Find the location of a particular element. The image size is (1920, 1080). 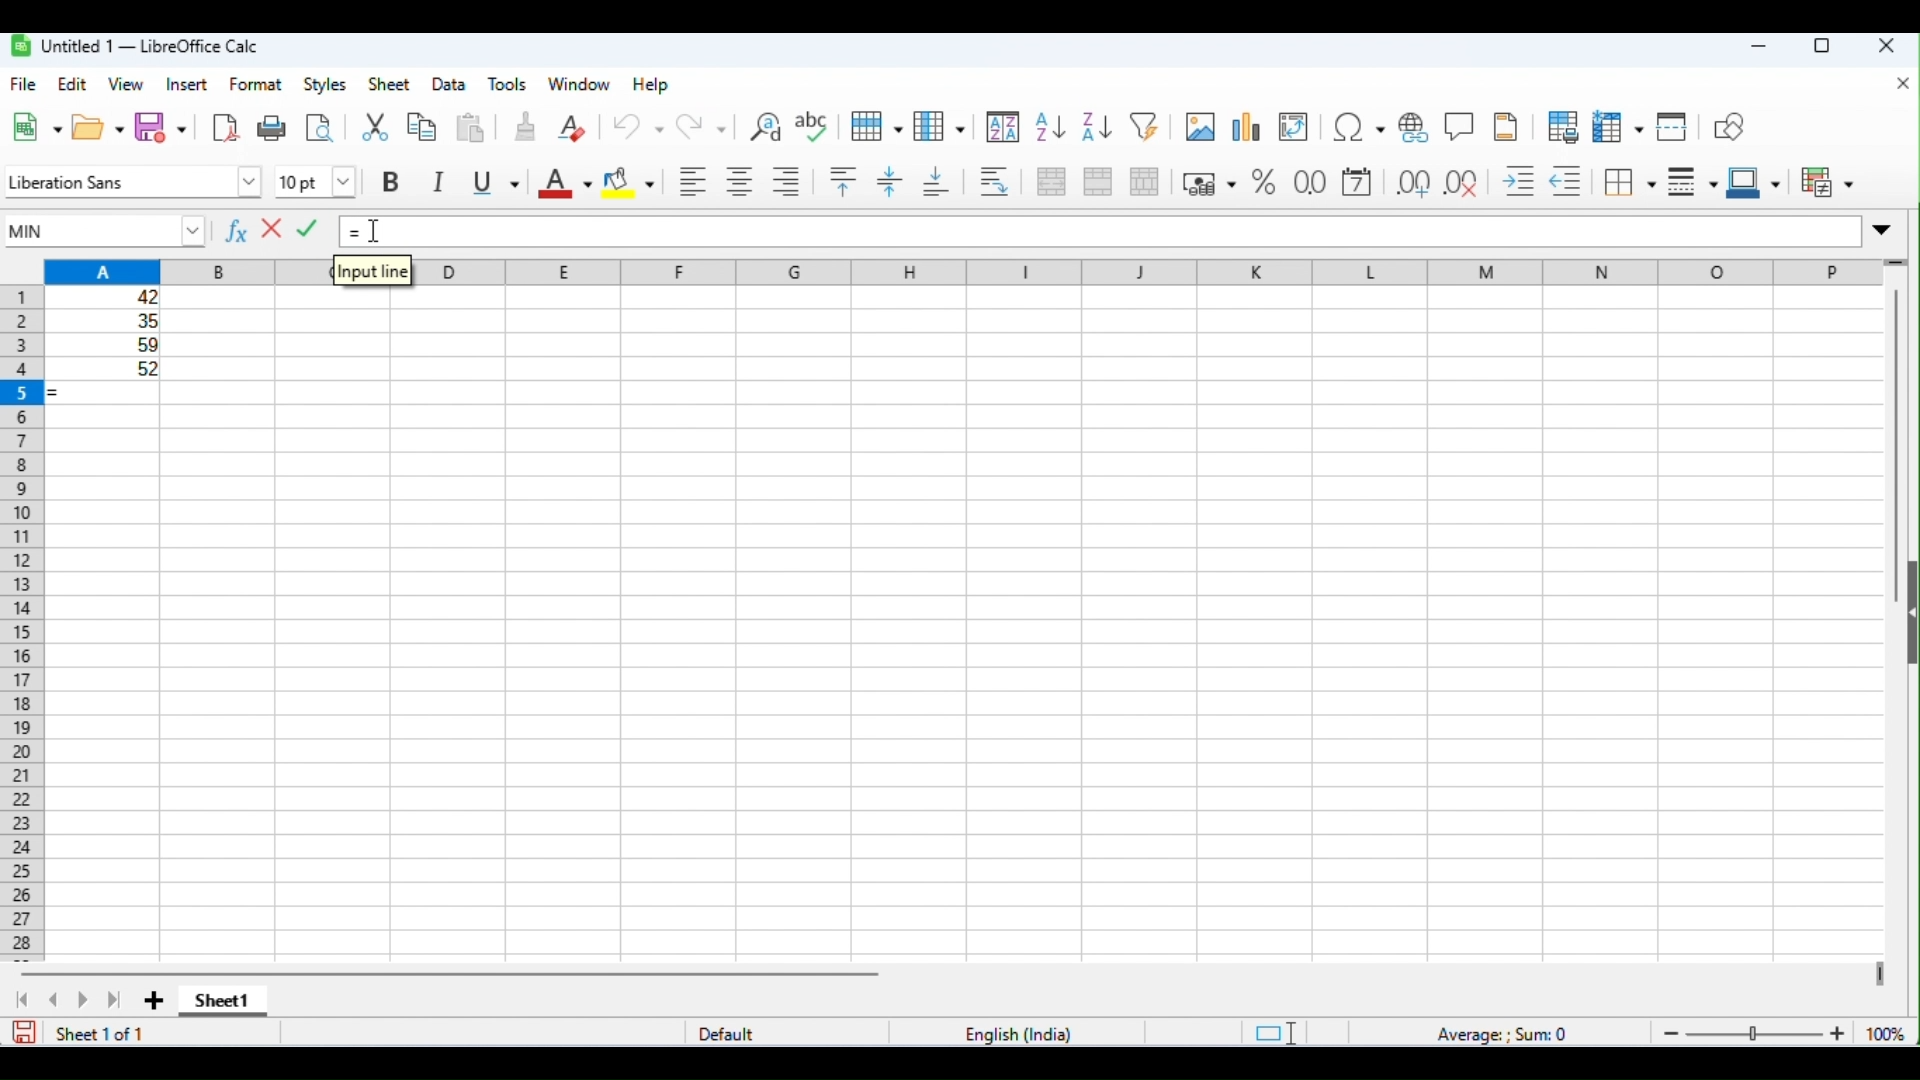

sheet is located at coordinates (388, 84).